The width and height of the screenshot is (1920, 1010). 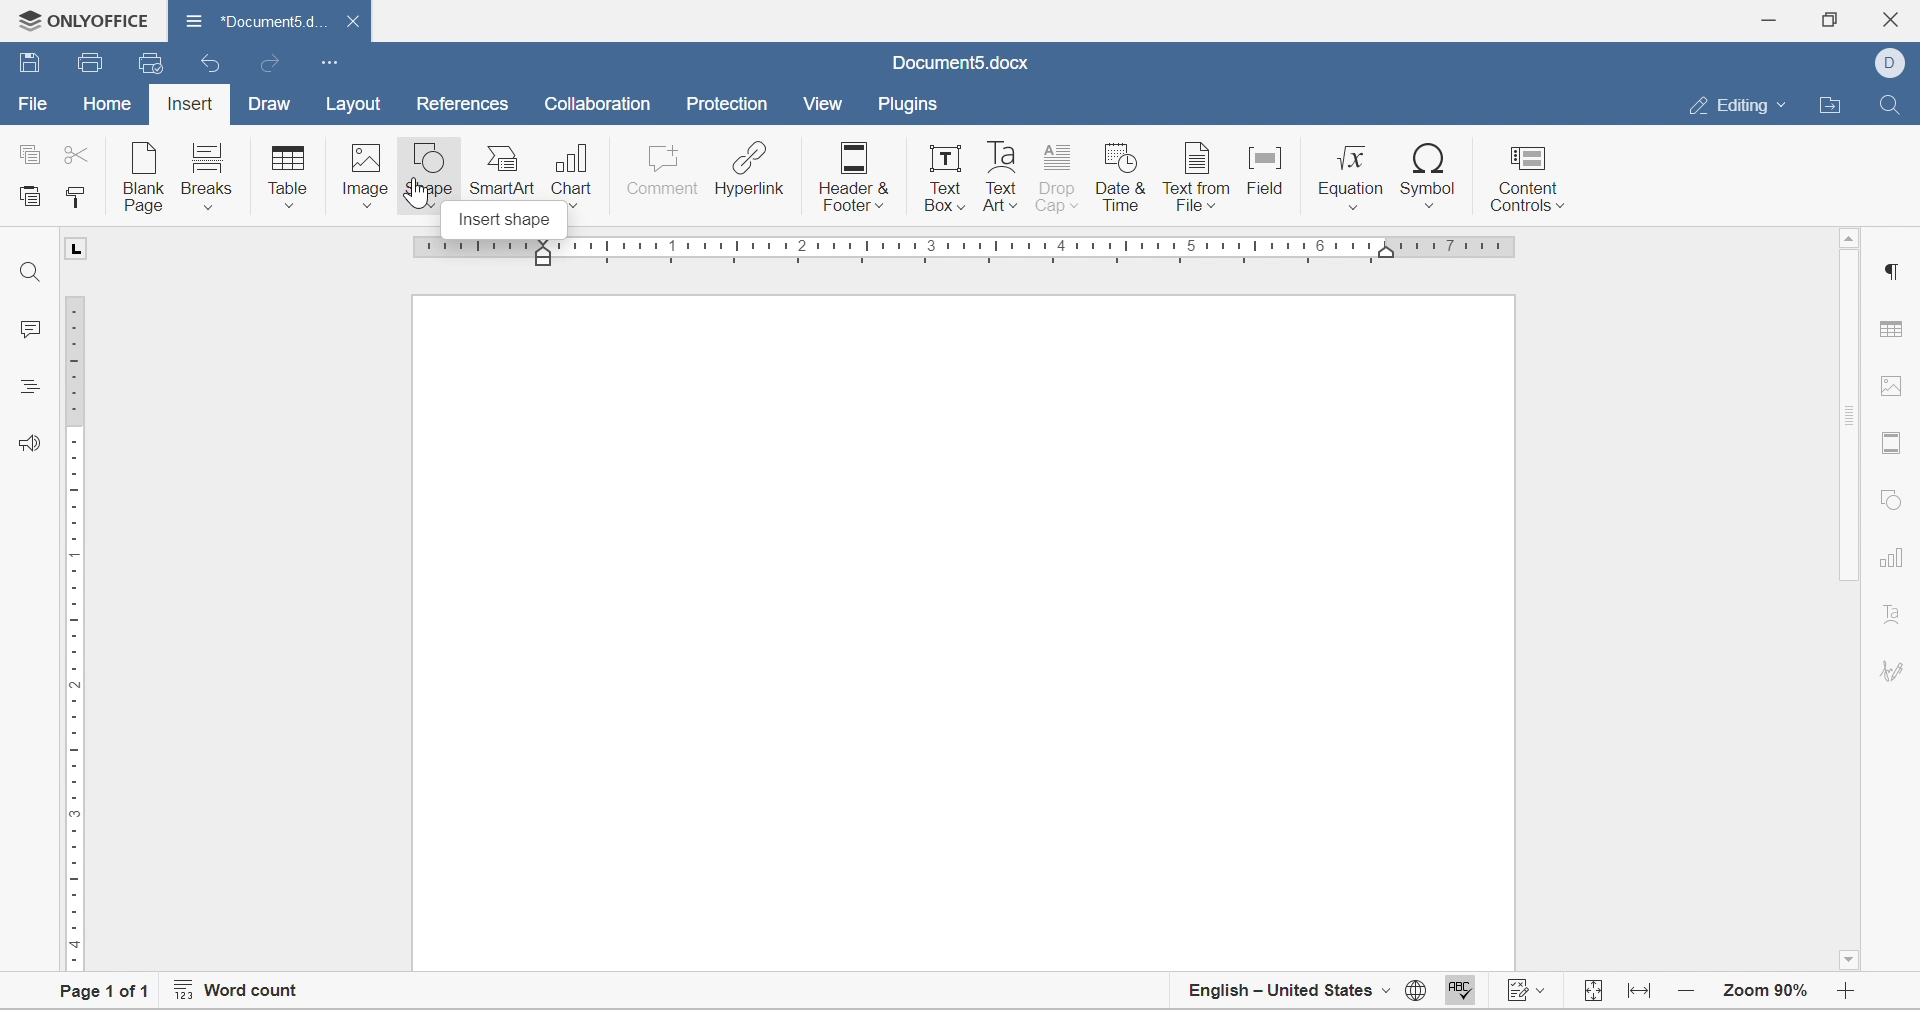 What do you see at coordinates (538, 439) in the screenshot?
I see `typing cursor` at bounding box center [538, 439].